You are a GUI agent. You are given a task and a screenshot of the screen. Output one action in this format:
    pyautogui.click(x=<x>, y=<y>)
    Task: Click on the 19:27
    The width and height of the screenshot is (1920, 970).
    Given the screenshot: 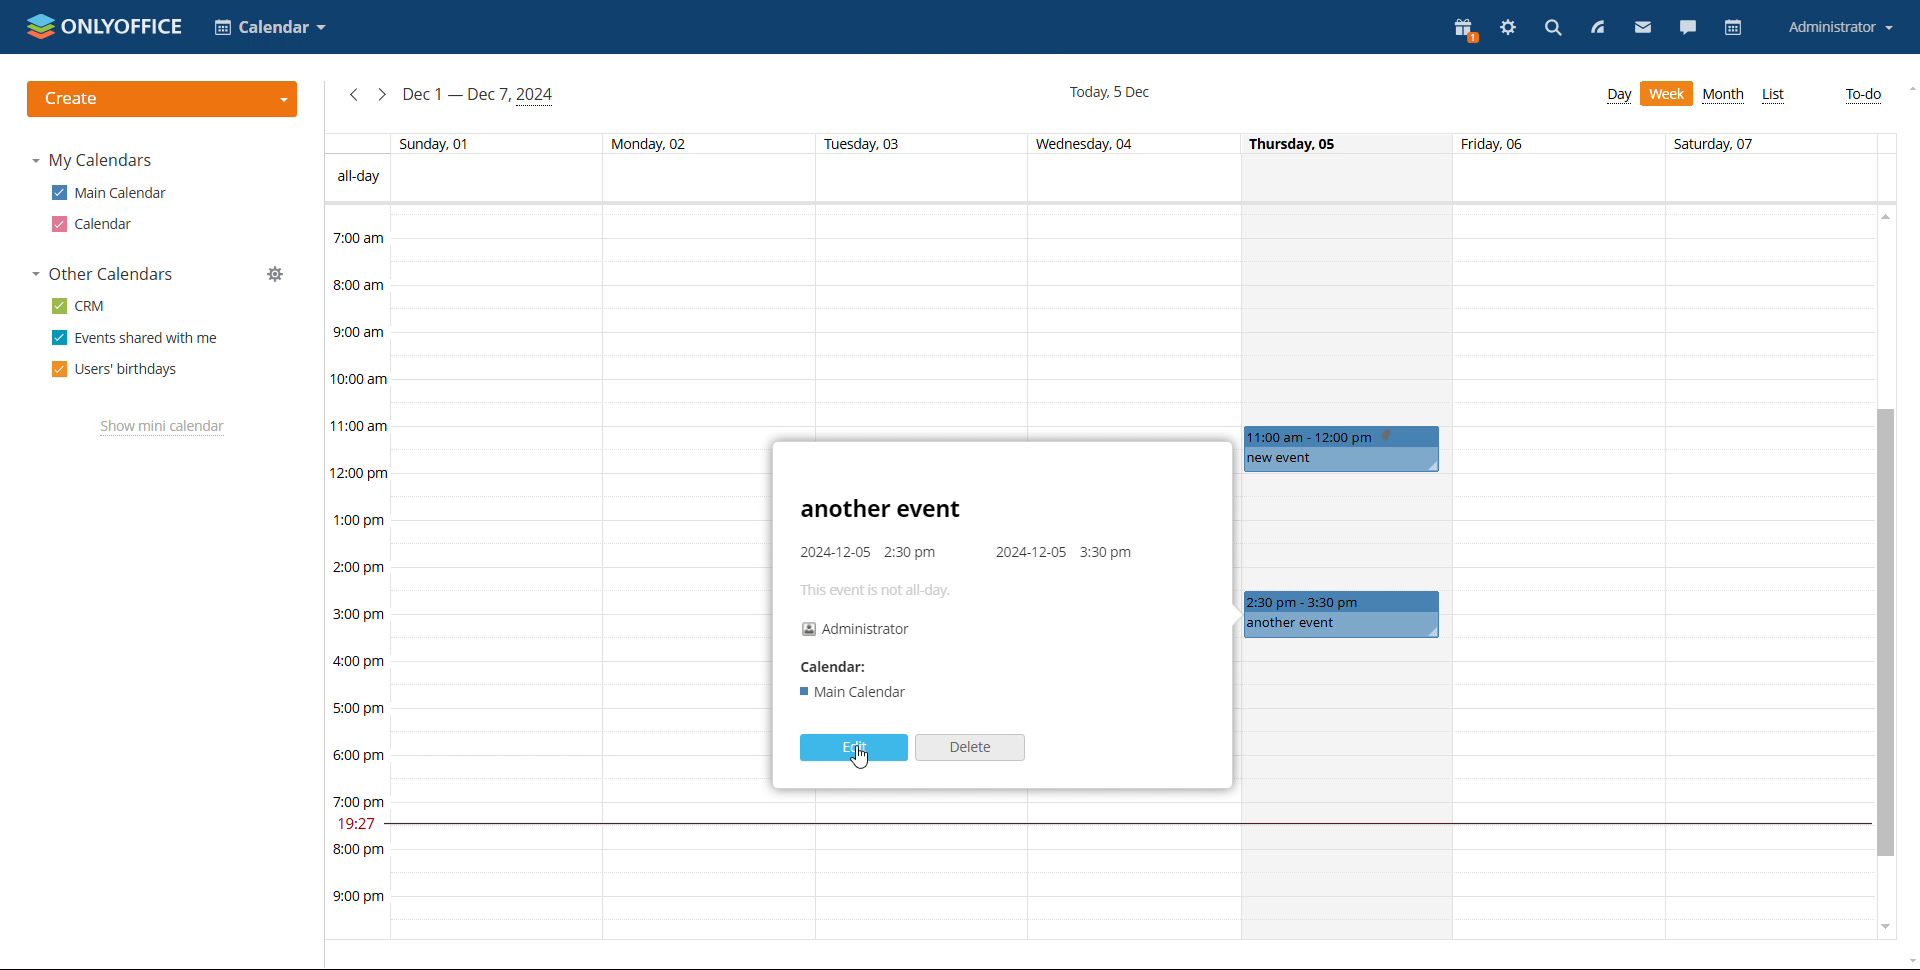 What is the action you would take?
    pyautogui.click(x=353, y=823)
    